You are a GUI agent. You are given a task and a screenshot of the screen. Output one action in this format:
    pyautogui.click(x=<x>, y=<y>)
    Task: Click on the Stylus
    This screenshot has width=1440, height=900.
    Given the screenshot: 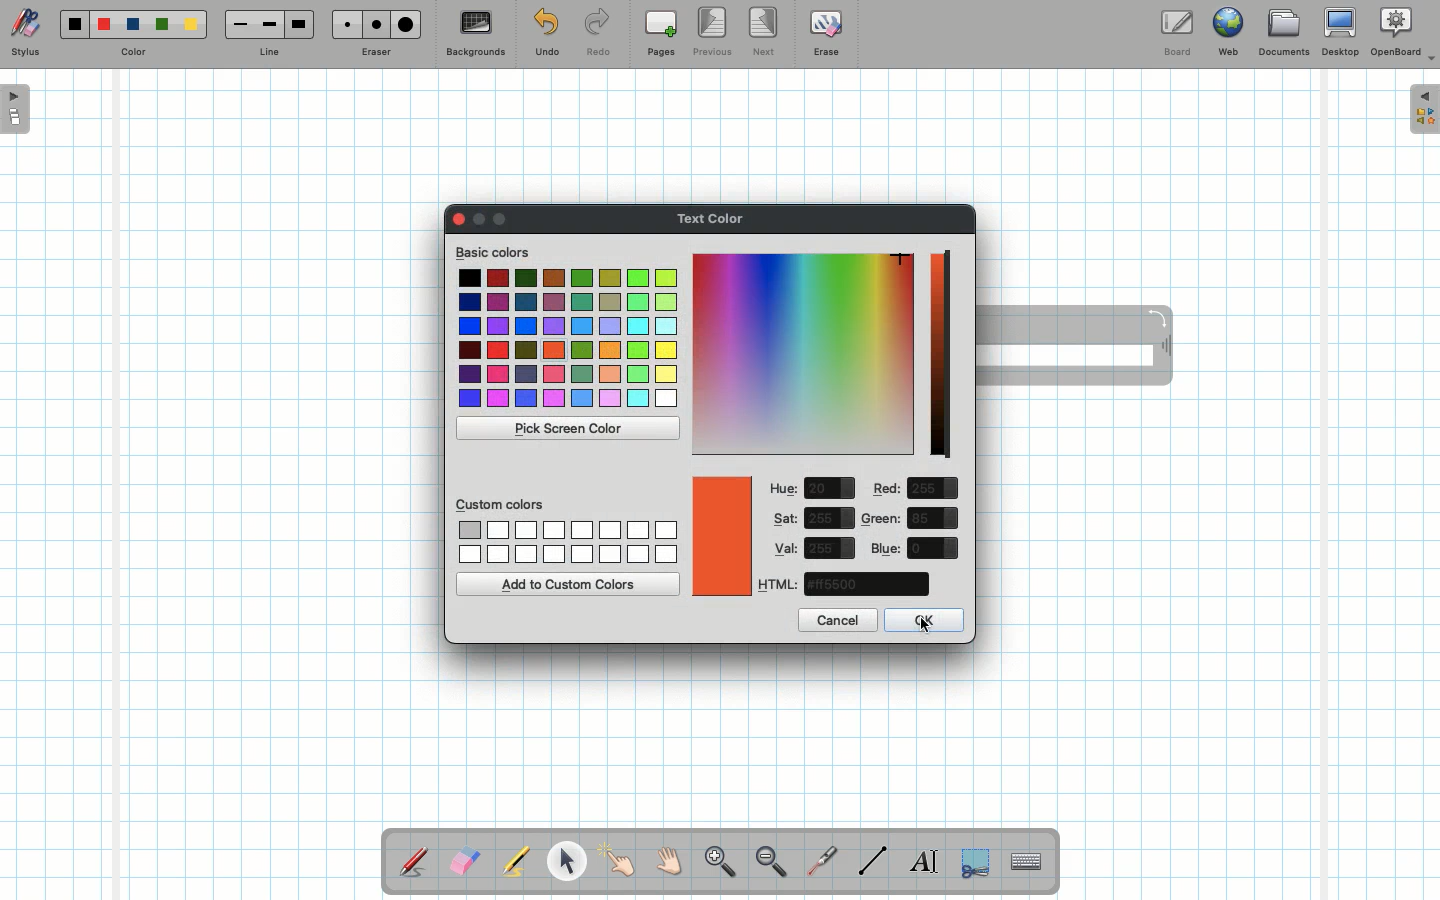 What is the action you would take?
    pyautogui.click(x=415, y=861)
    